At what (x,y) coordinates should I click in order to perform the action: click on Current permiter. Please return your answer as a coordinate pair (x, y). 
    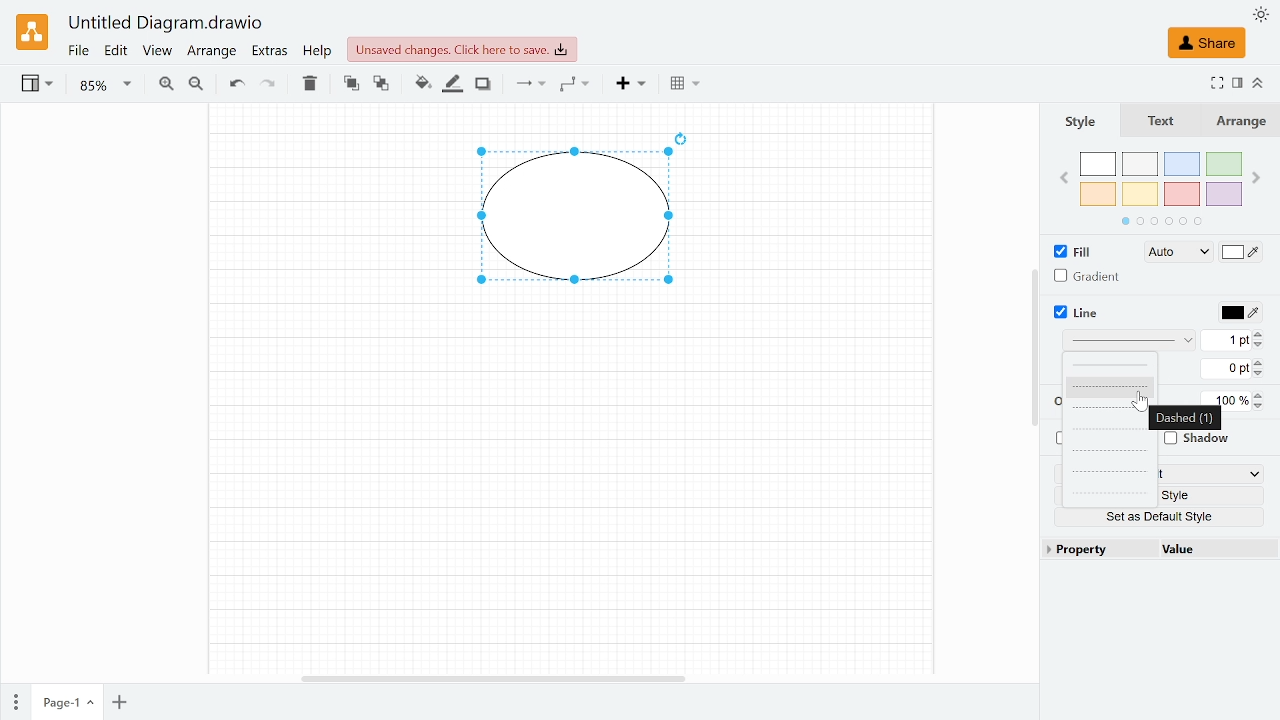
    Looking at the image, I should click on (1227, 369).